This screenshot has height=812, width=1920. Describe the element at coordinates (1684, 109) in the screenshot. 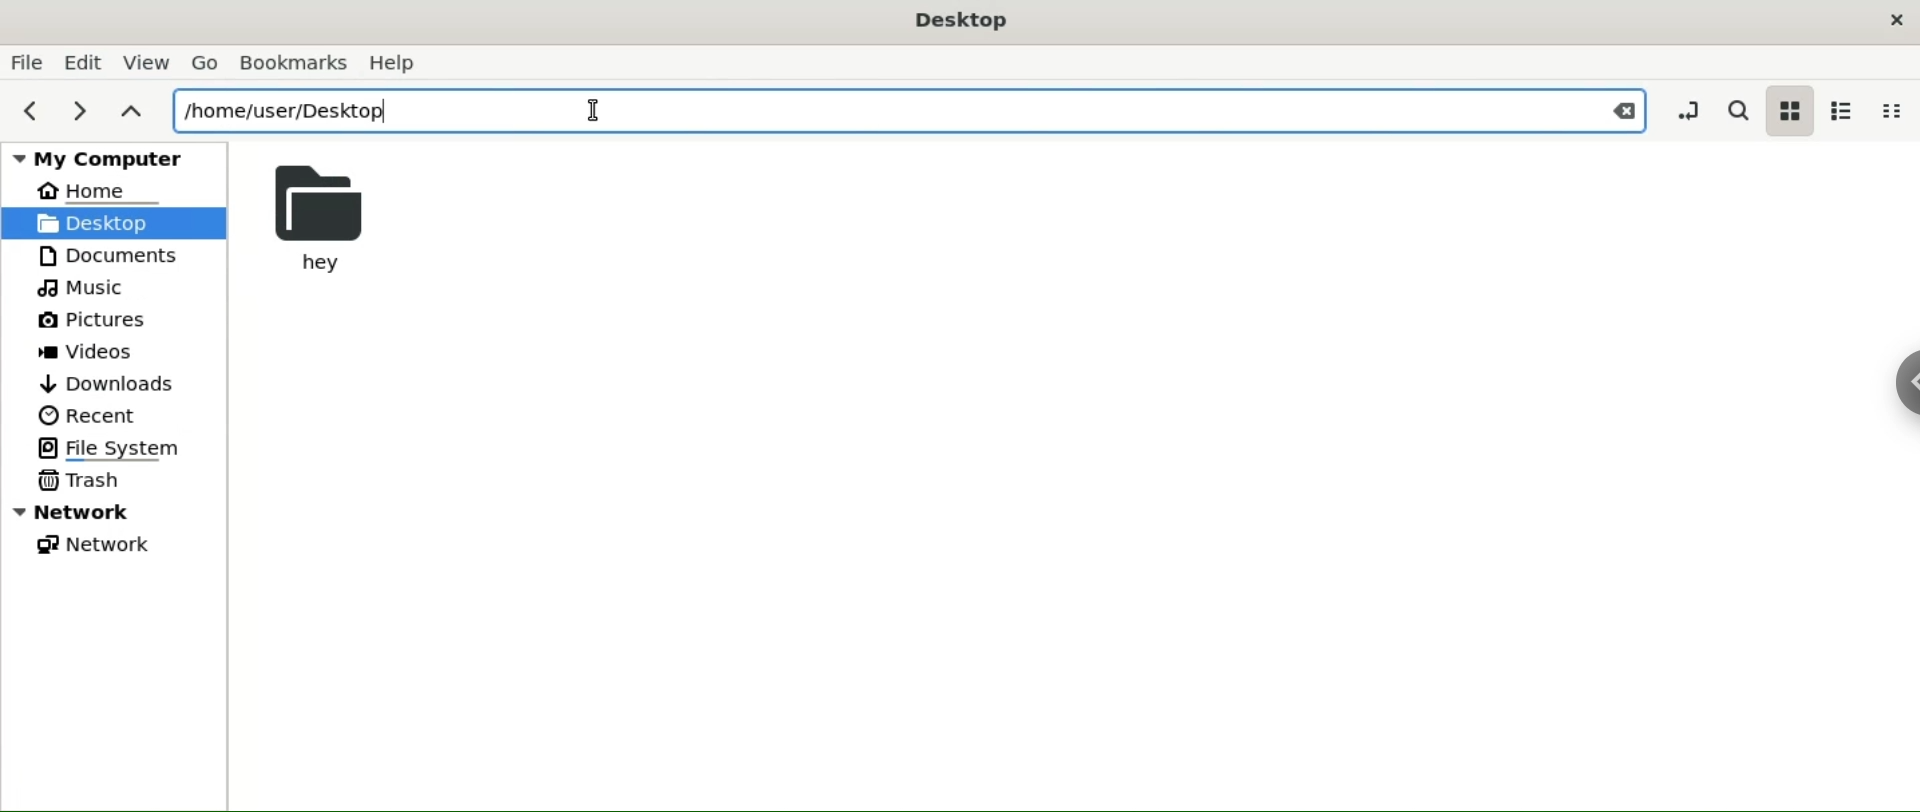

I see `toggle location entry` at that location.